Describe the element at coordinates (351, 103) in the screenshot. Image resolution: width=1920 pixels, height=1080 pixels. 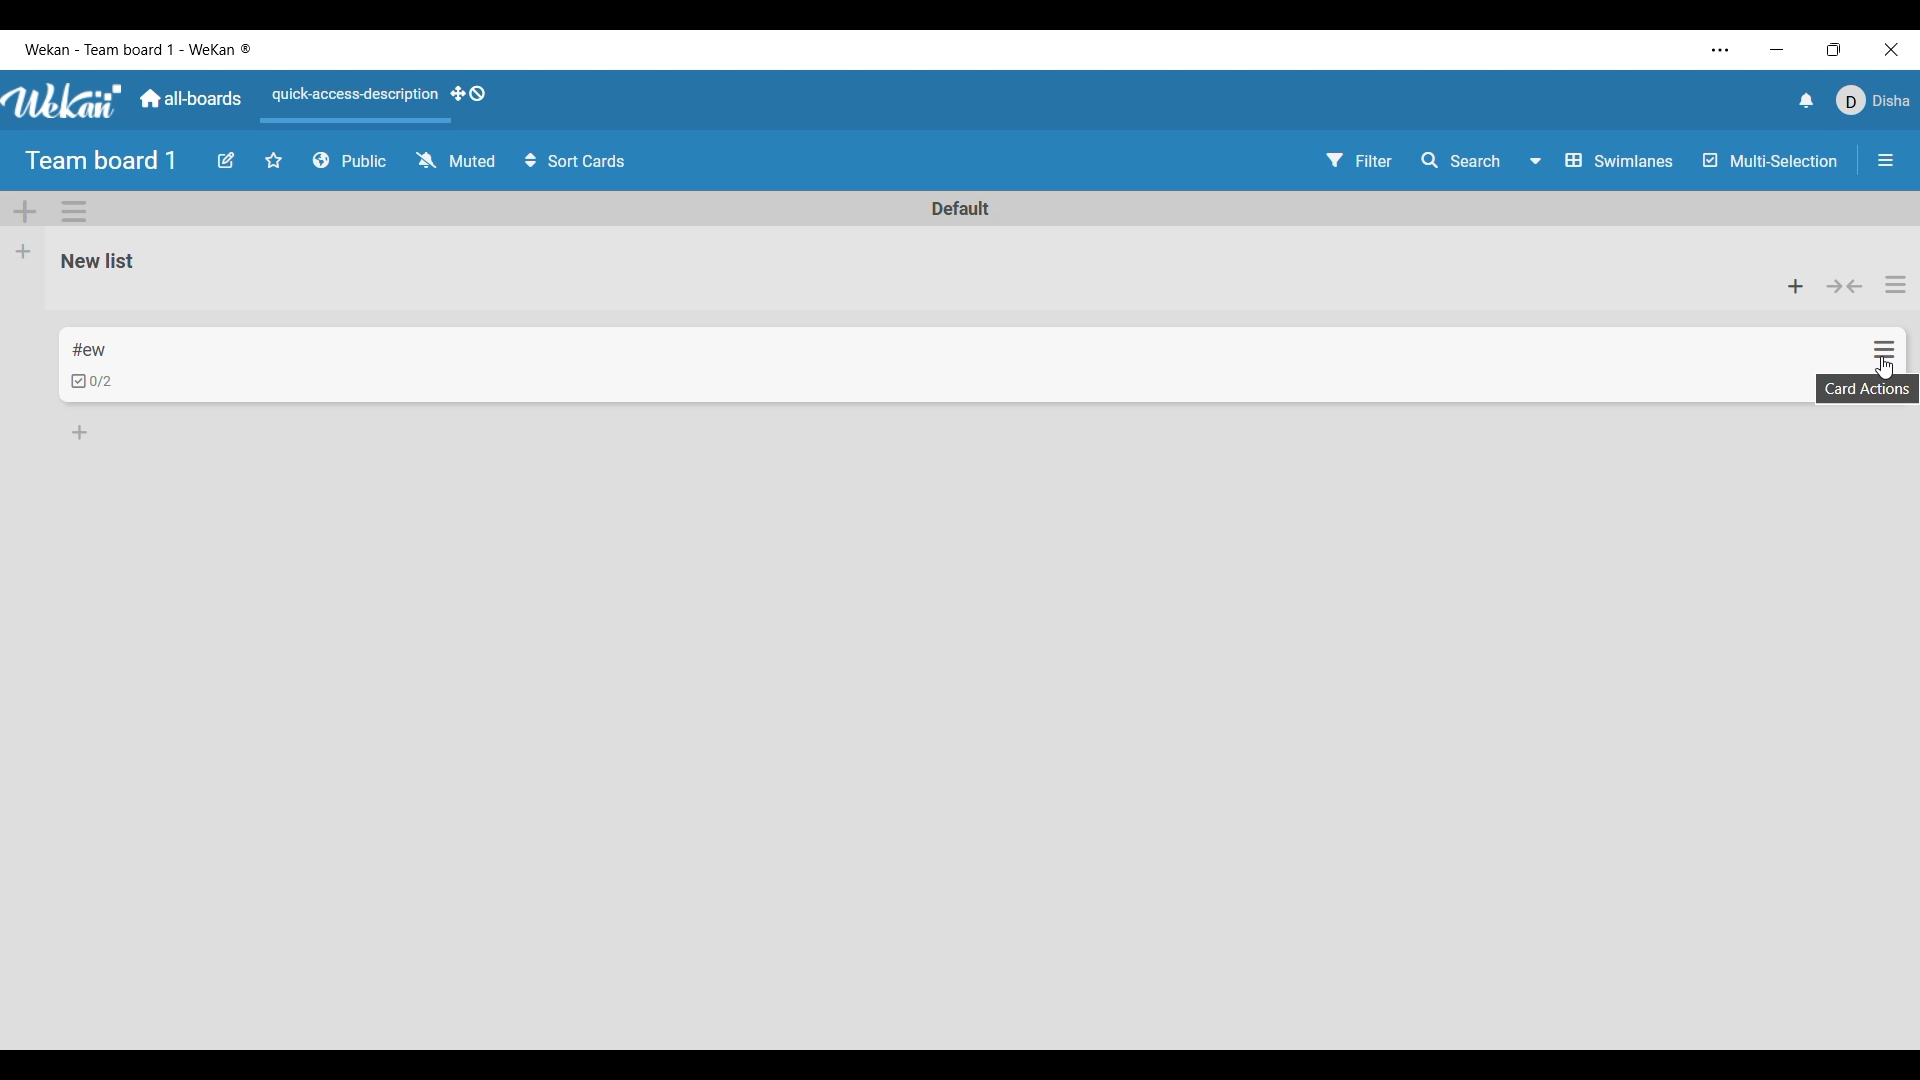
I see `Quick access description` at that location.